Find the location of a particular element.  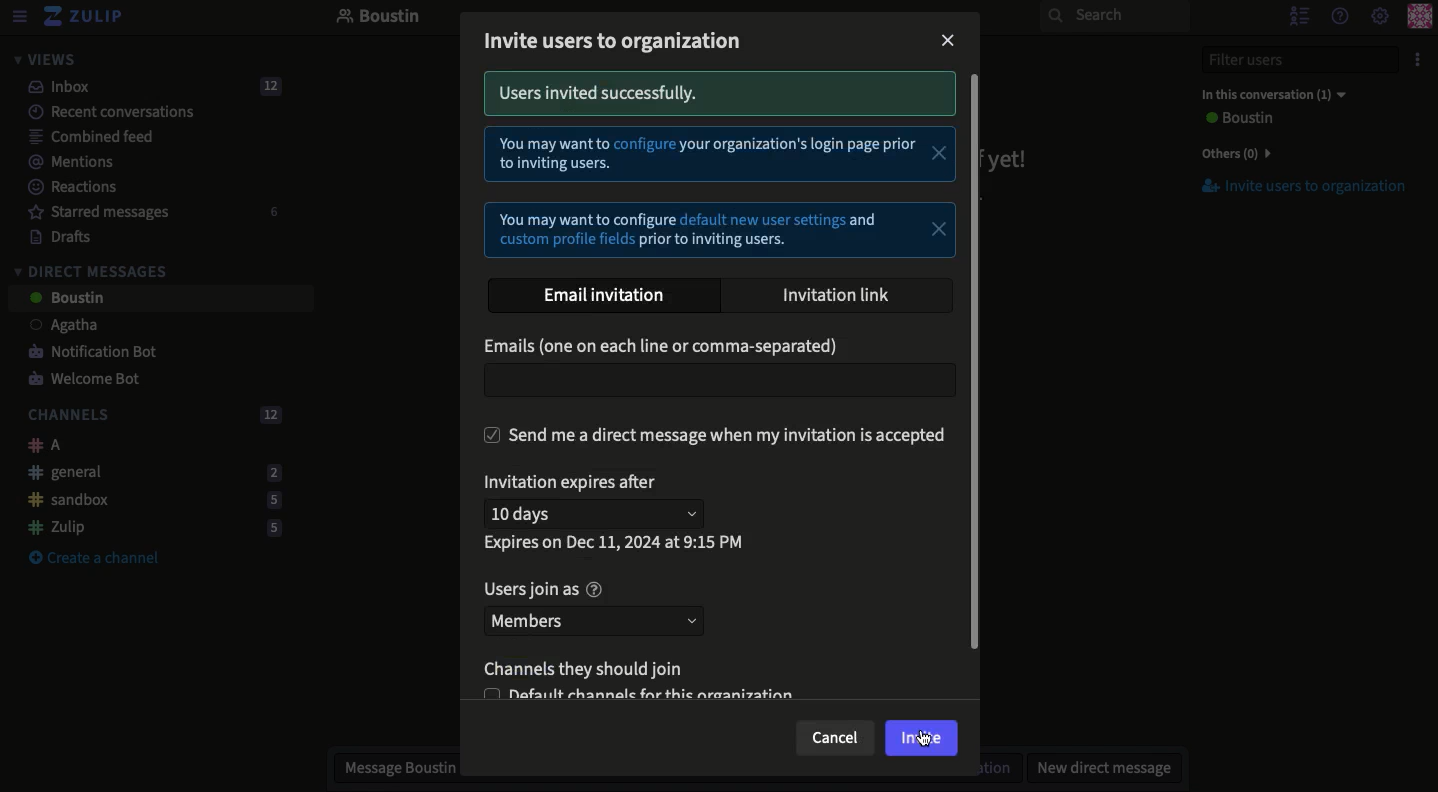

General  is located at coordinates (149, 471).